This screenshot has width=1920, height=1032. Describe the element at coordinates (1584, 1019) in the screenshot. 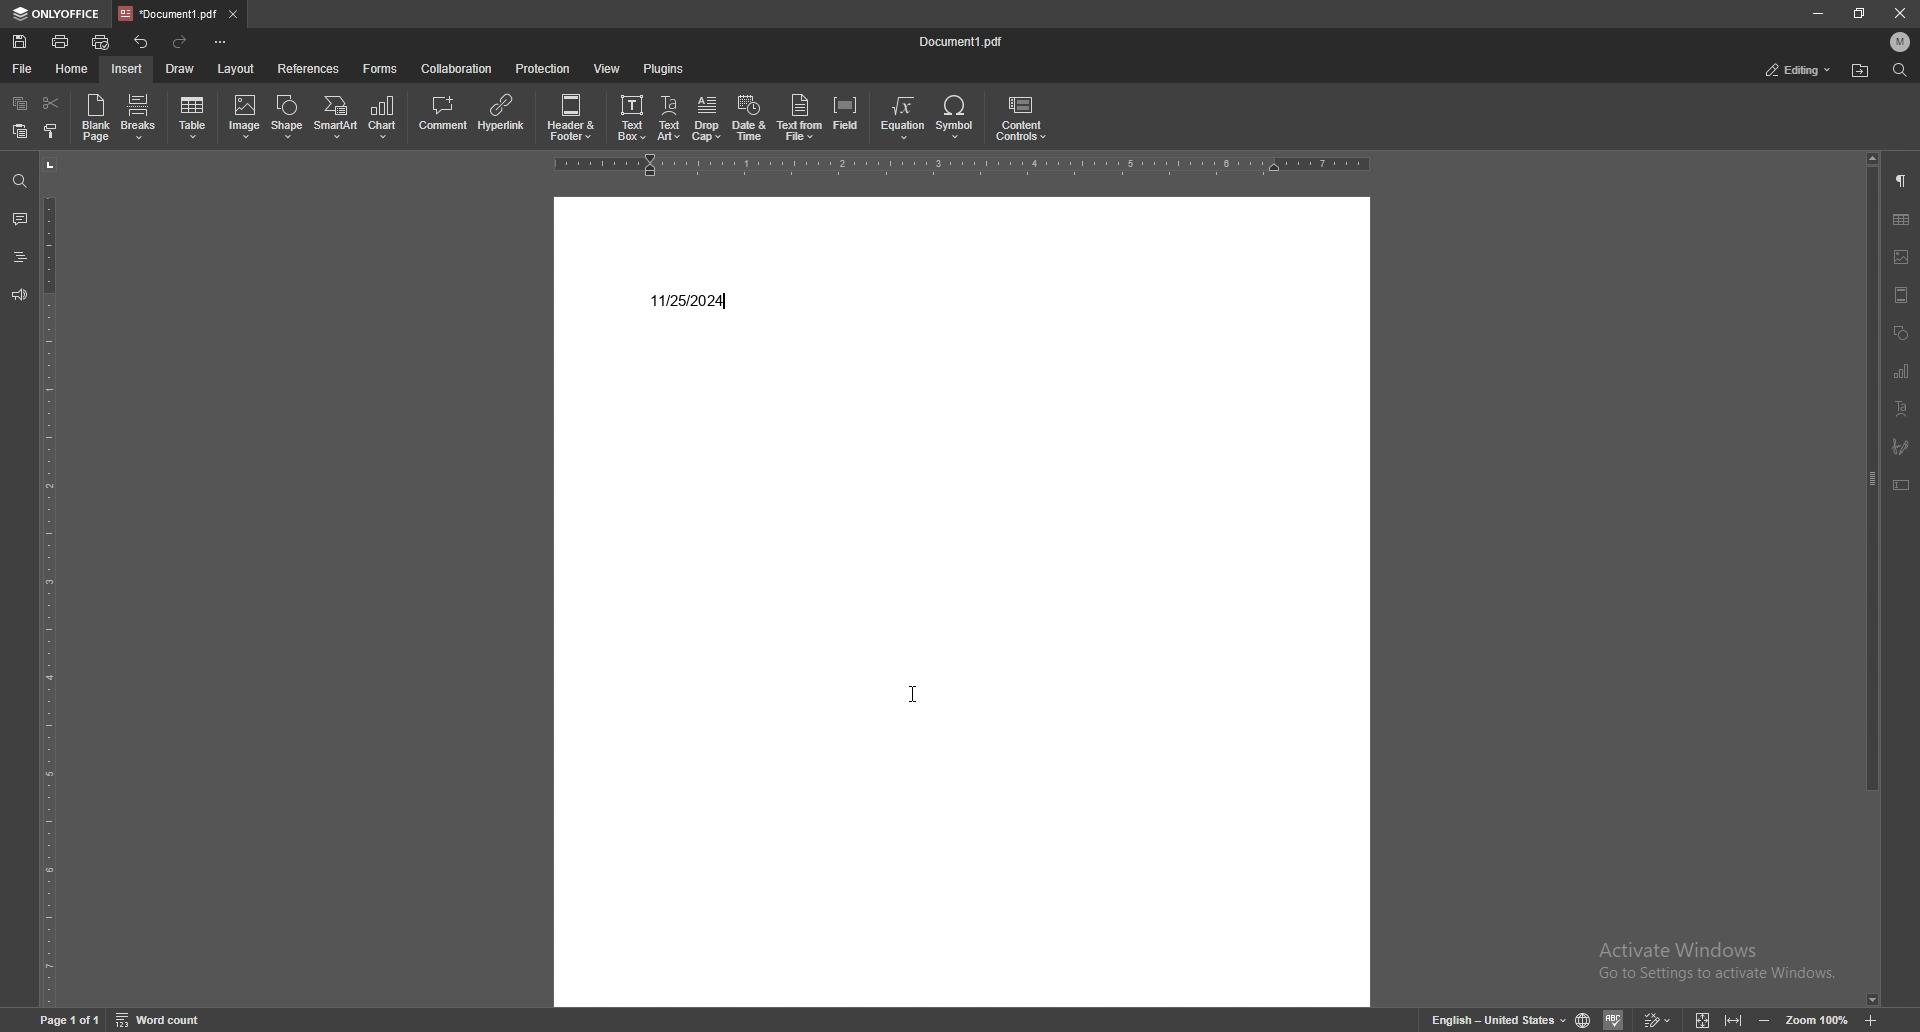

I see `set doc language` at that location.